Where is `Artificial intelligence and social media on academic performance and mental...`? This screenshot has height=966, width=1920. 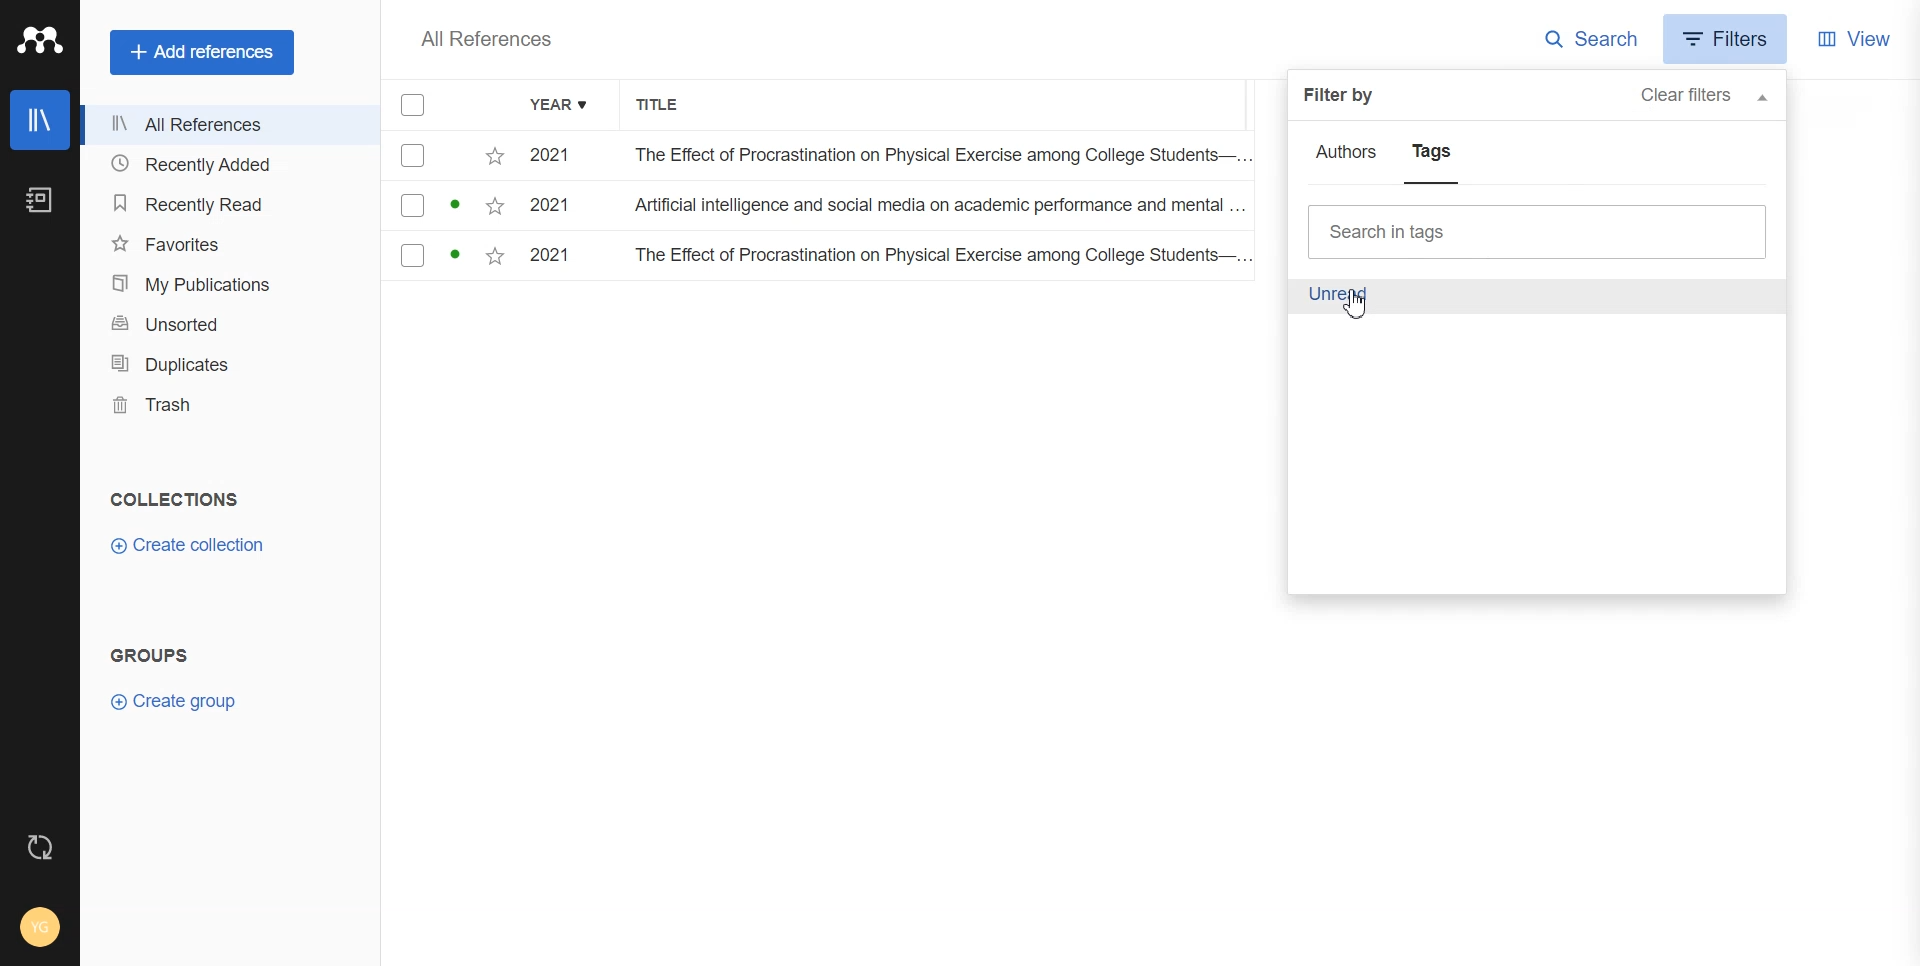
Artificial intelligence and social media on academic performance and mental... is located at coordinates (940, 210).